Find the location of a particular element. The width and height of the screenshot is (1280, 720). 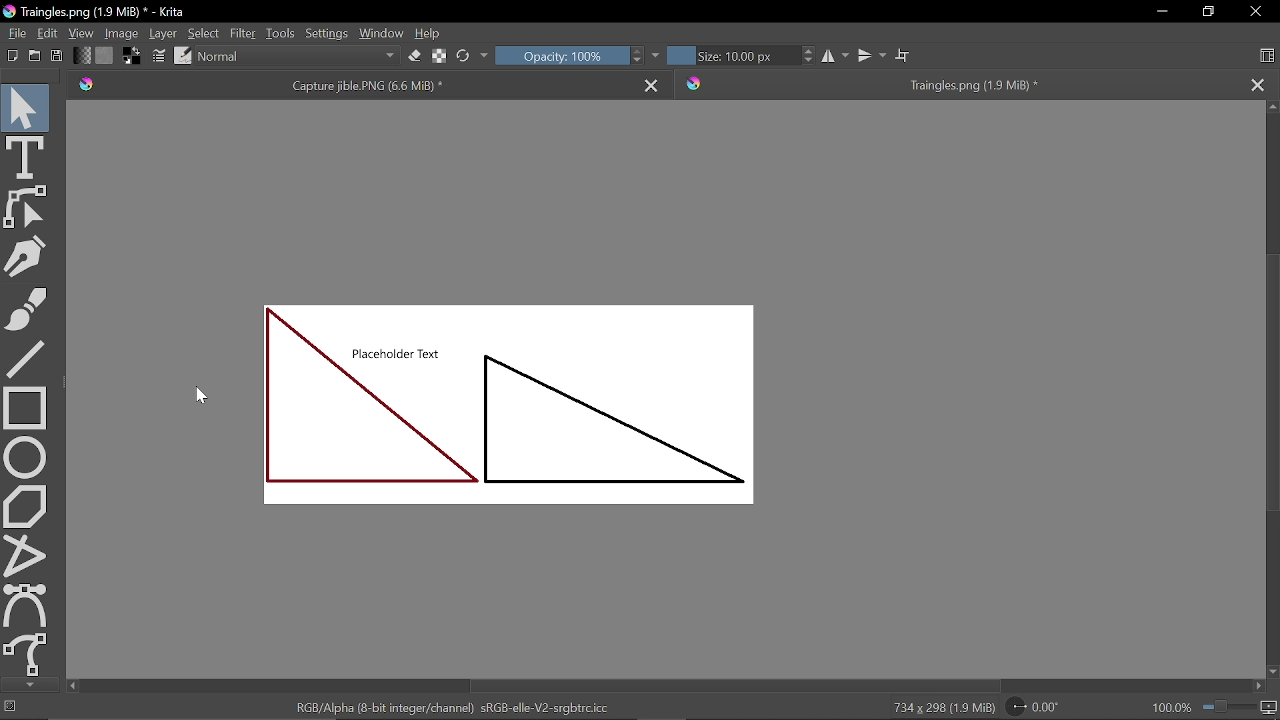

Fill pattern is located at coordinates (104, 56).